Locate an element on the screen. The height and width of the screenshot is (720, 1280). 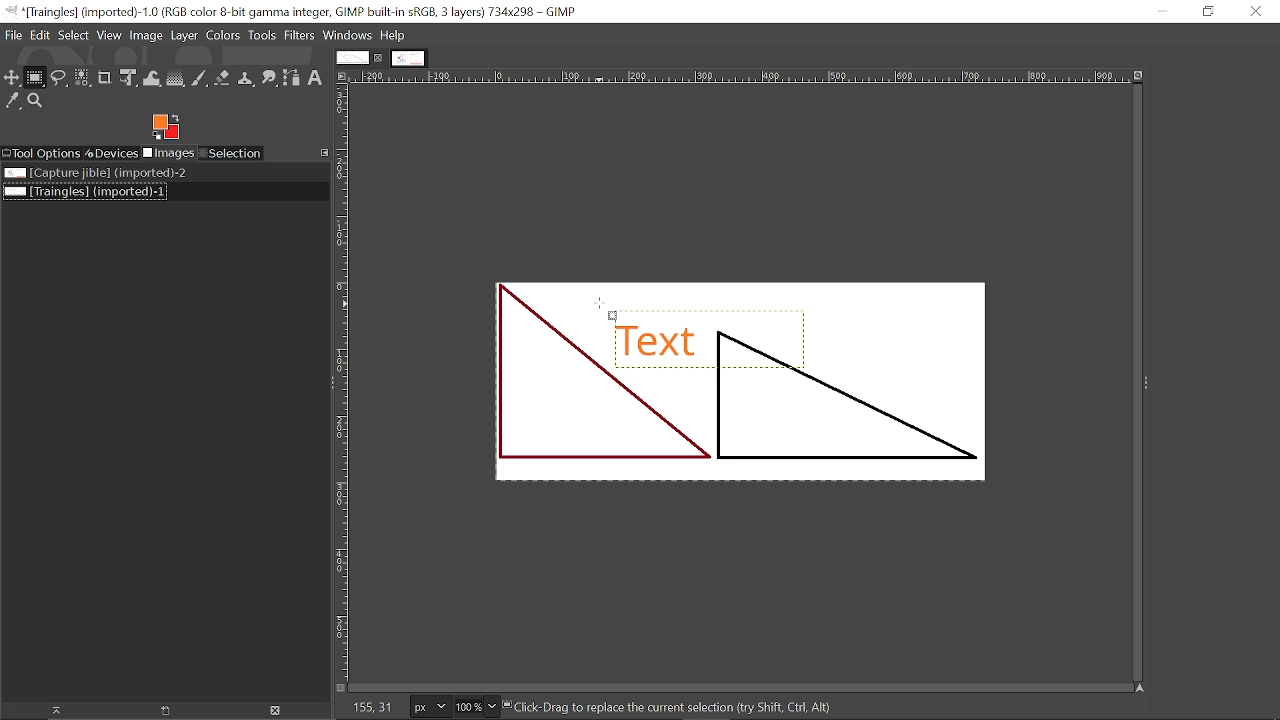
Open new display for this image is located at coordinates (165, 711).